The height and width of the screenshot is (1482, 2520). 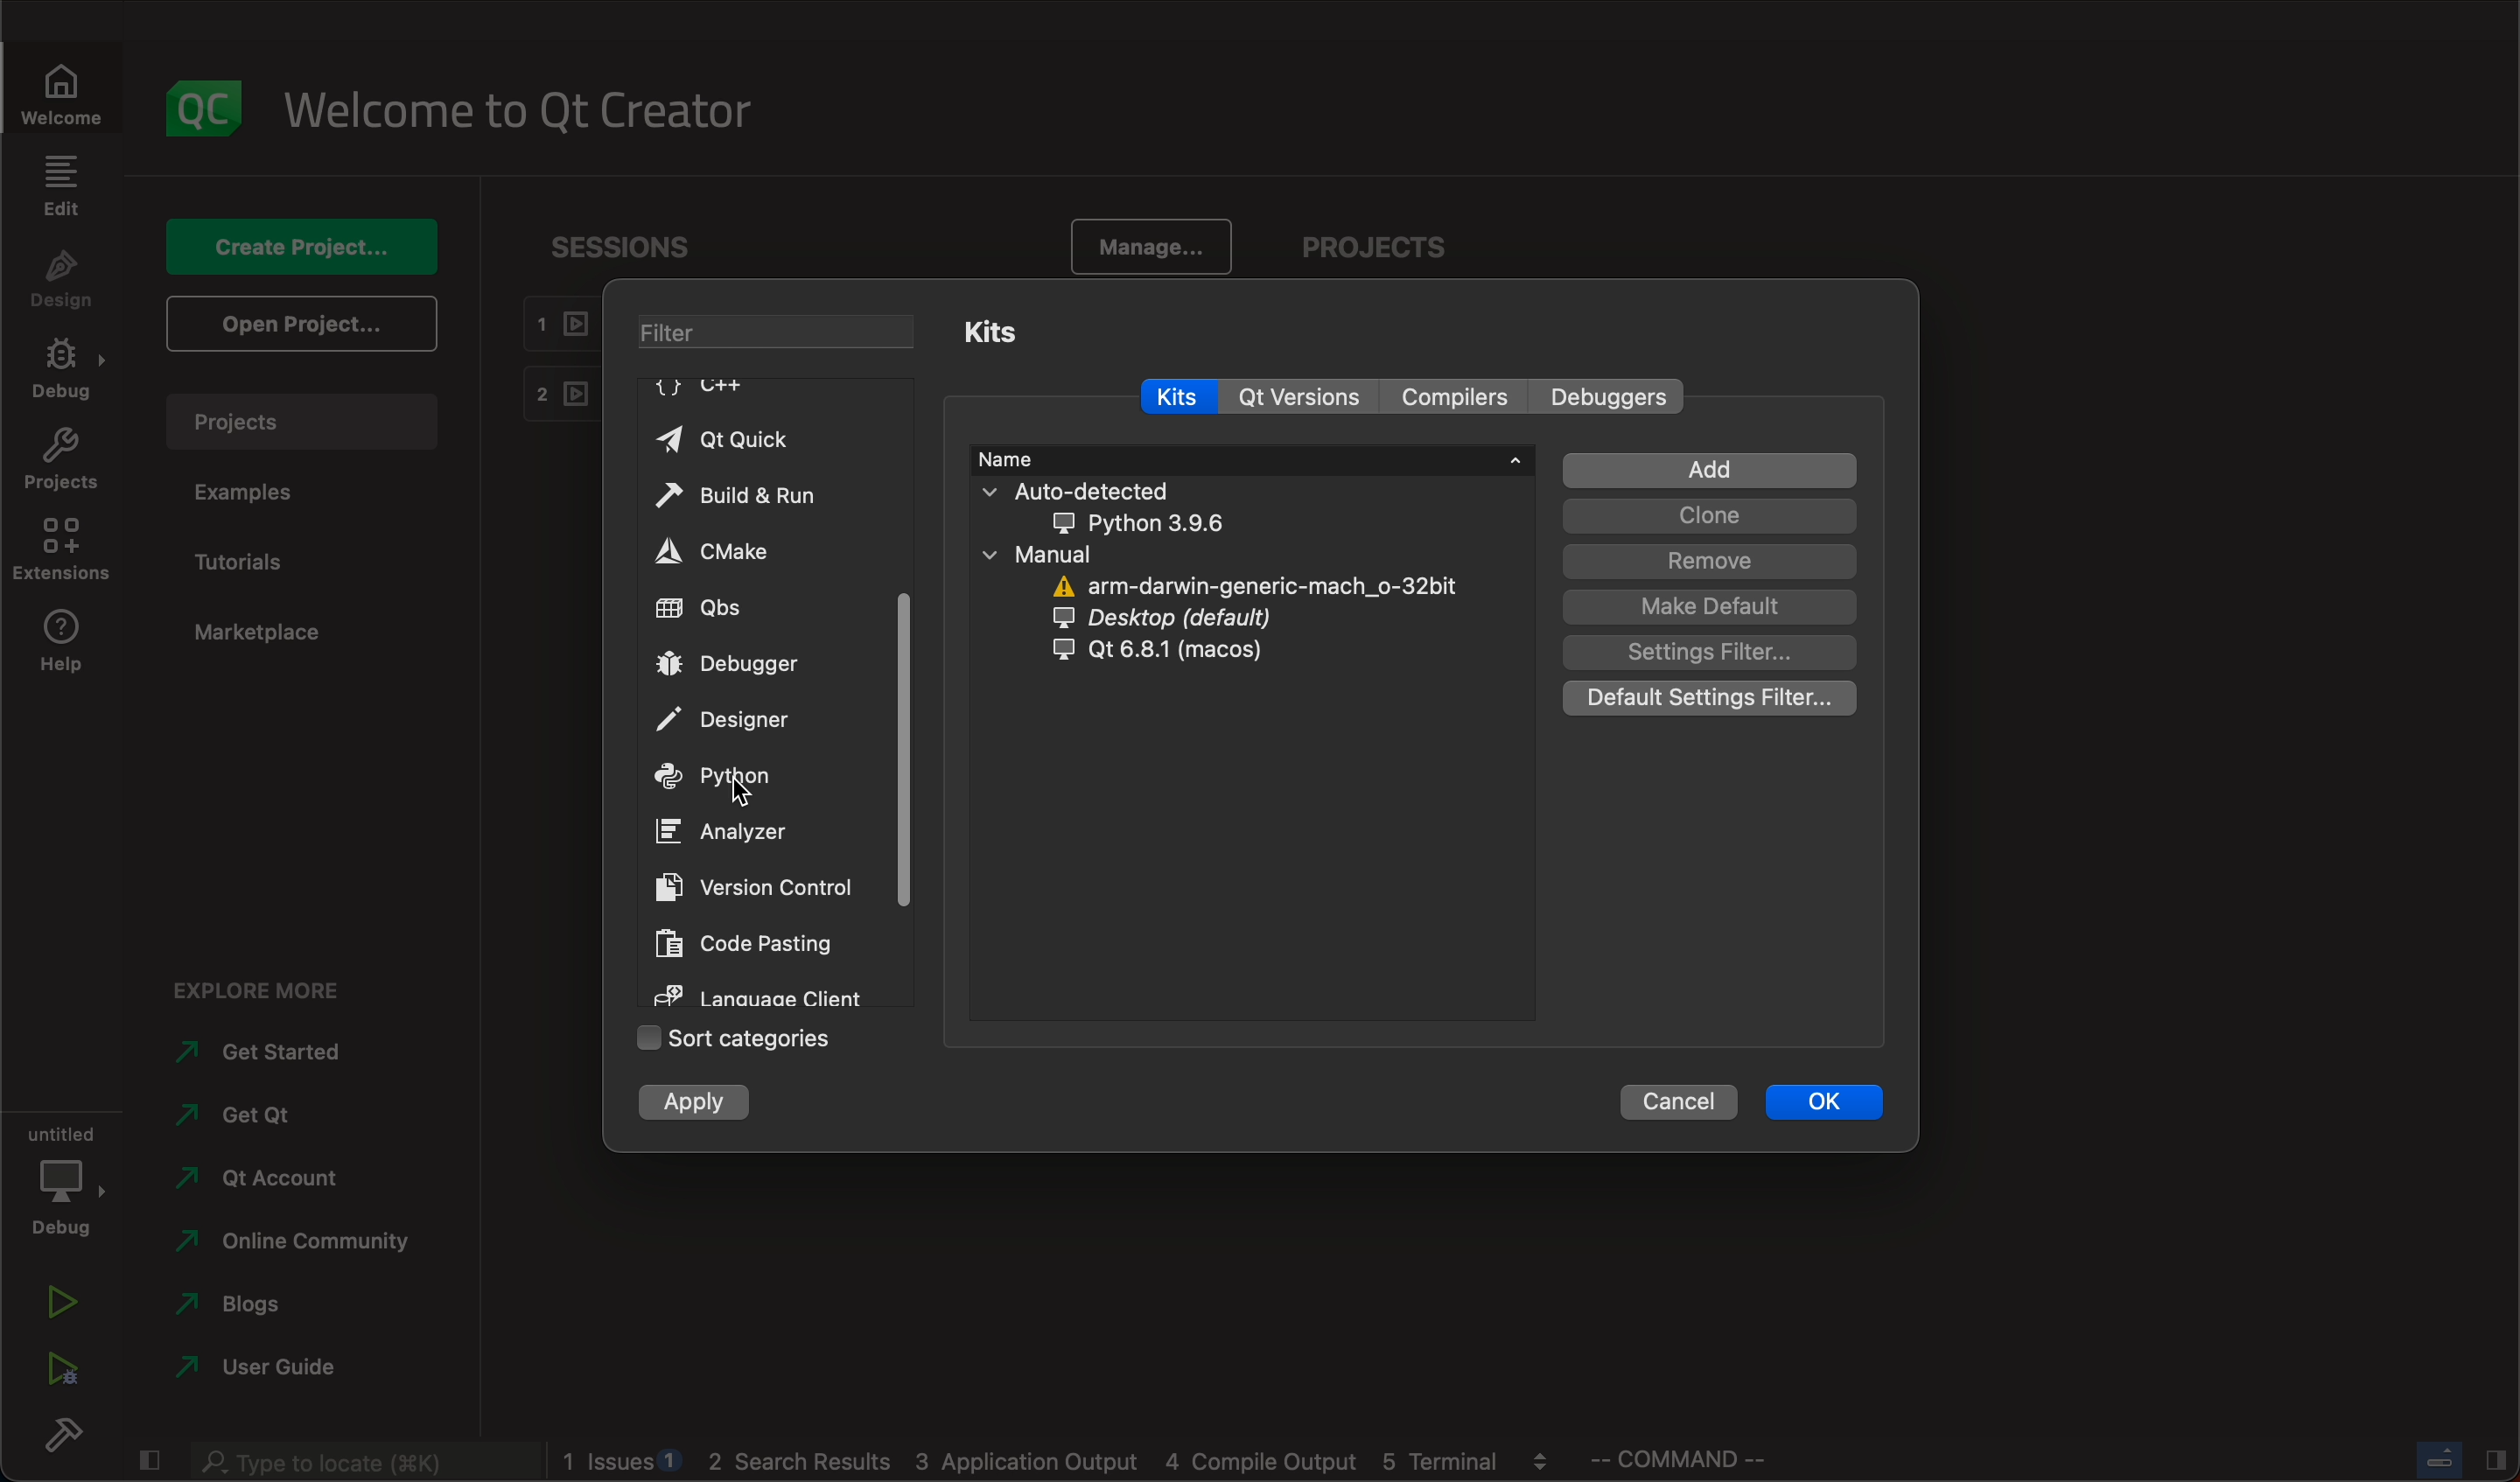 What do you see at coordinates (749, 491) in the screenshot?
I see `build and run` at bounding box center [749, 491].